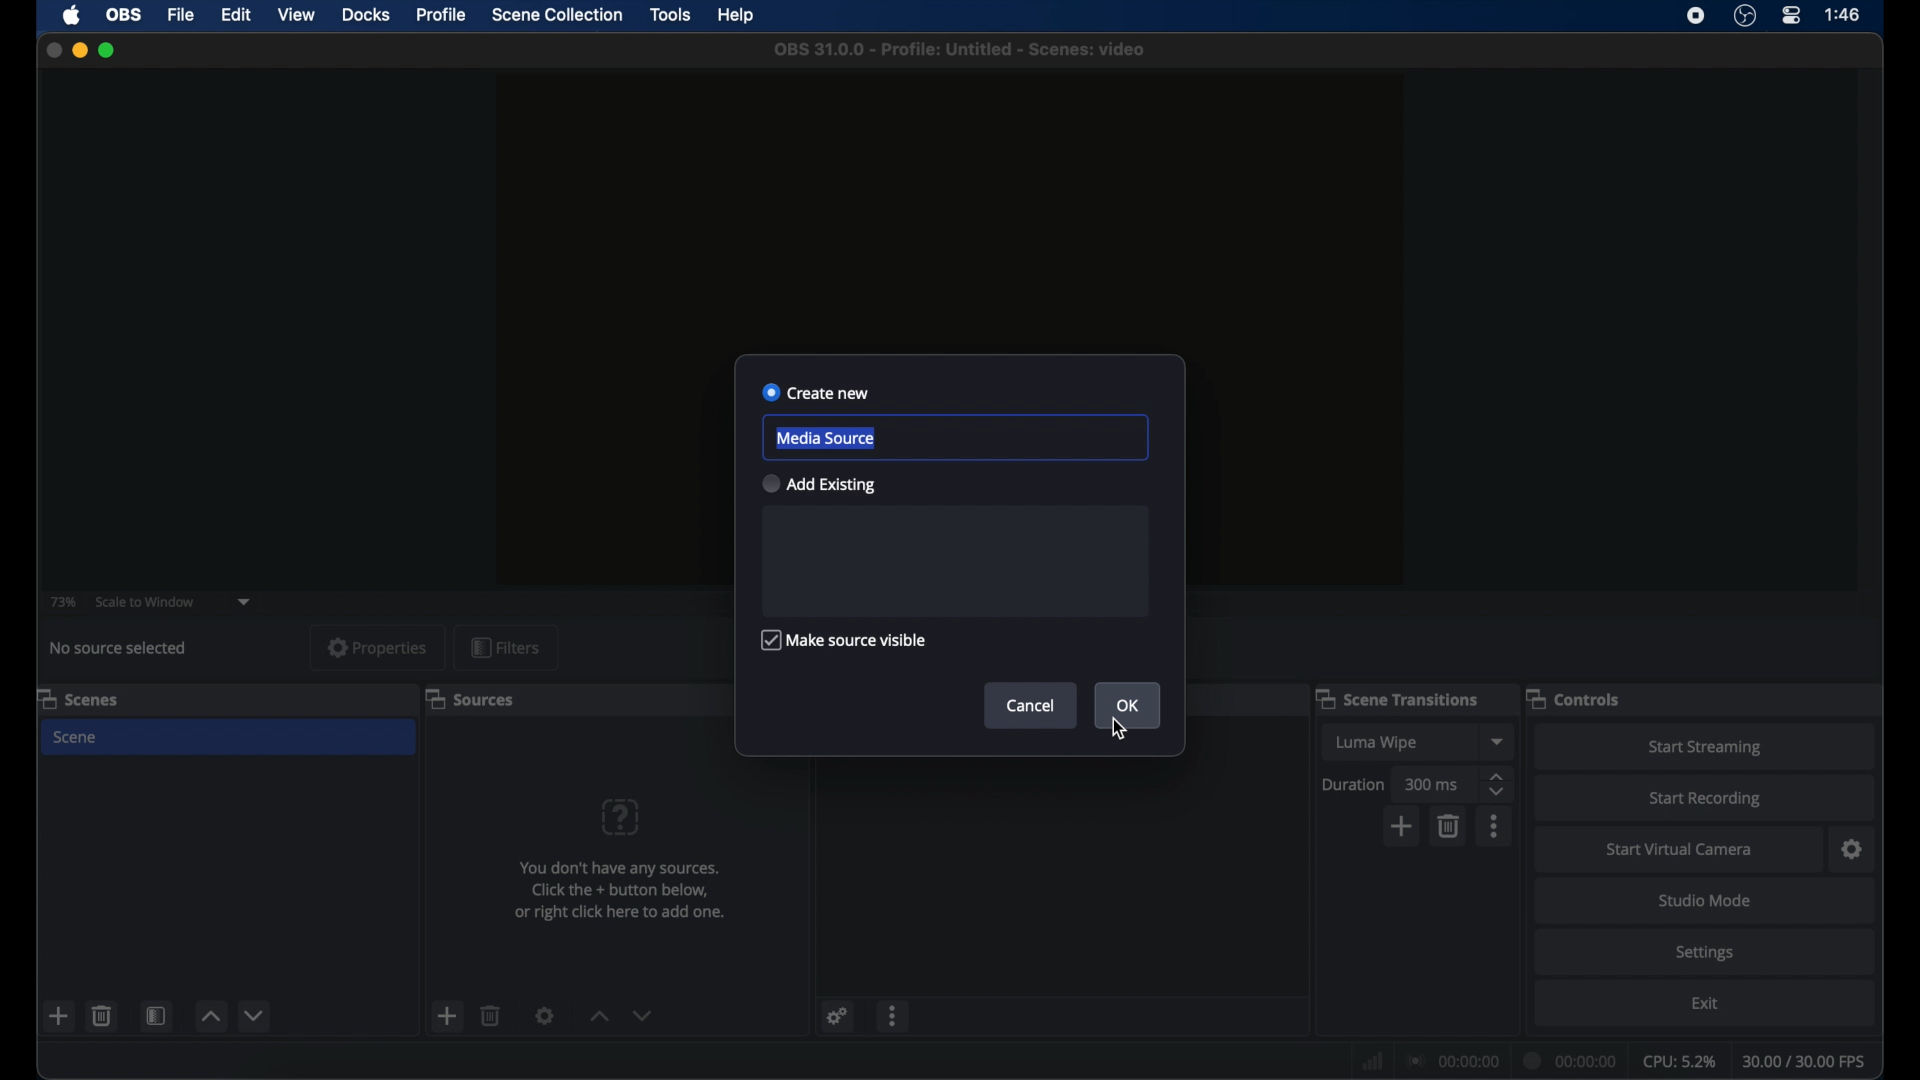  What do you see at coordinates (103, 1015) in the screenshot?
I see `delete` at bounding box center [103, 1015].